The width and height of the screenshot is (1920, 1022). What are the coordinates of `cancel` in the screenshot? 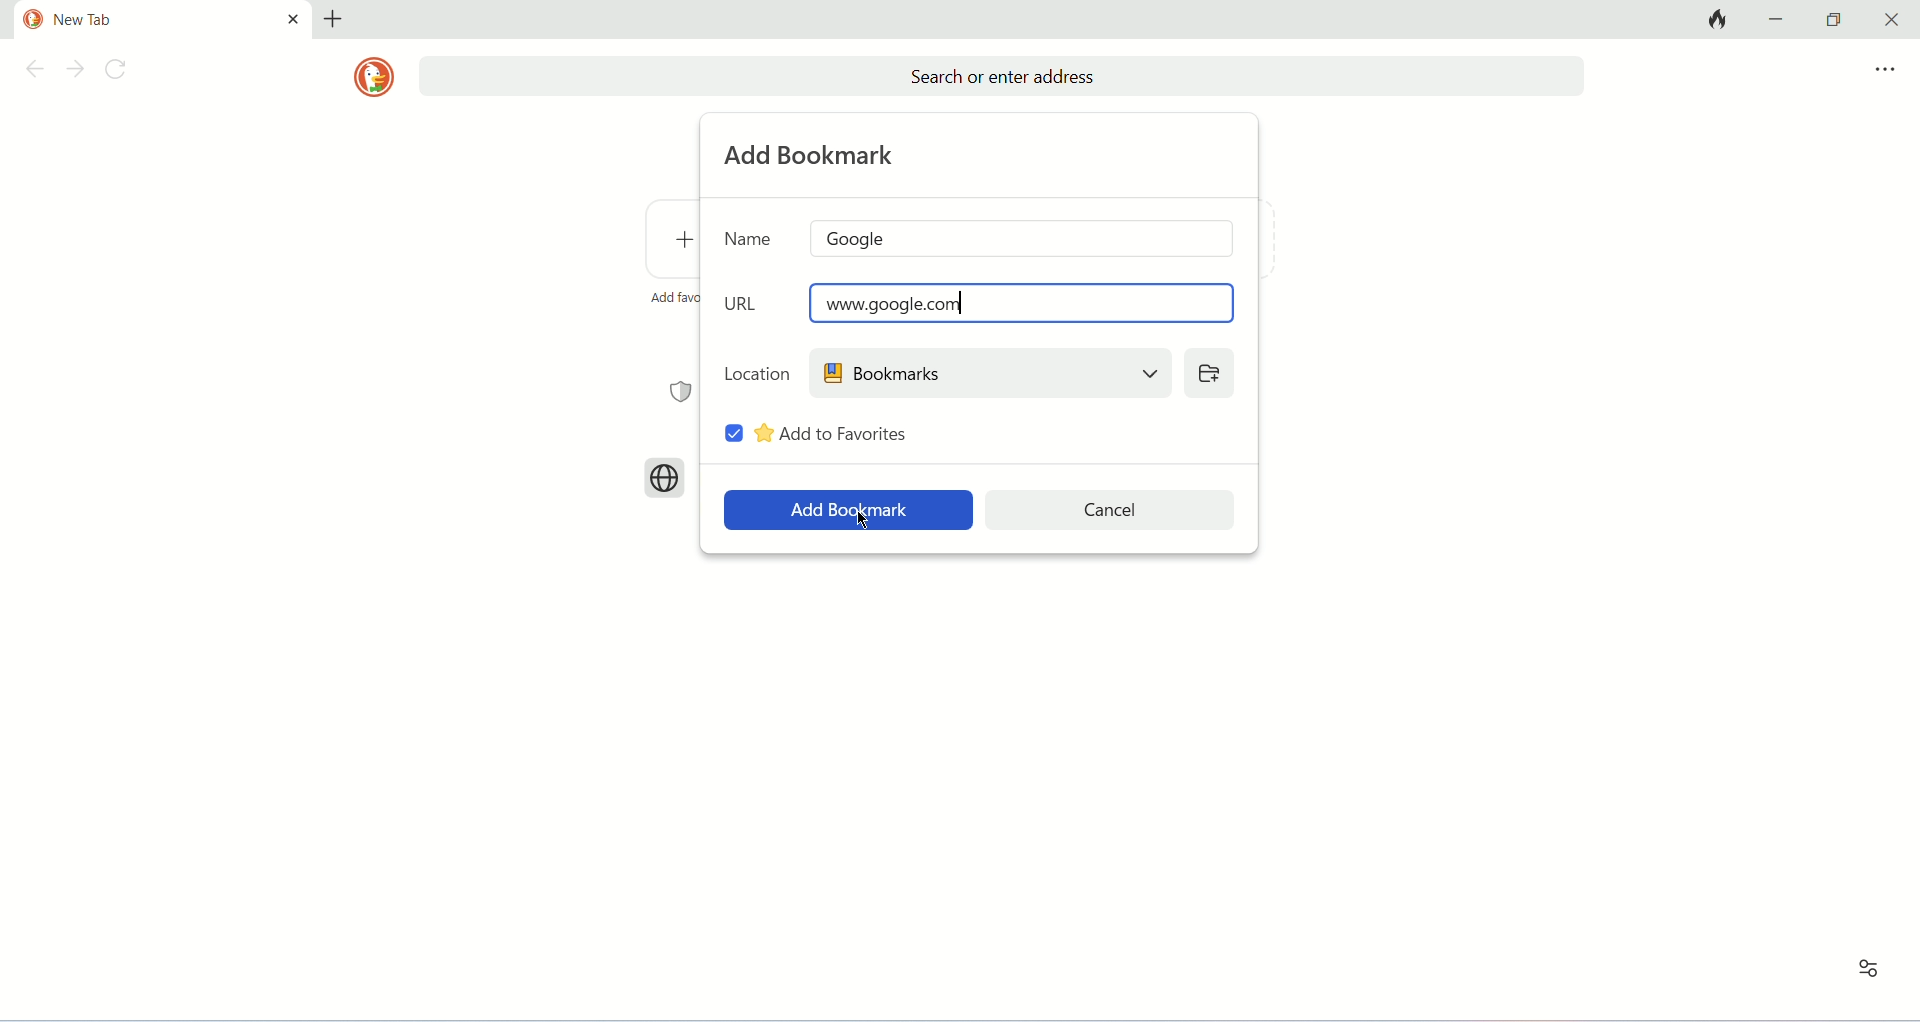 It's located at (1112, 510).